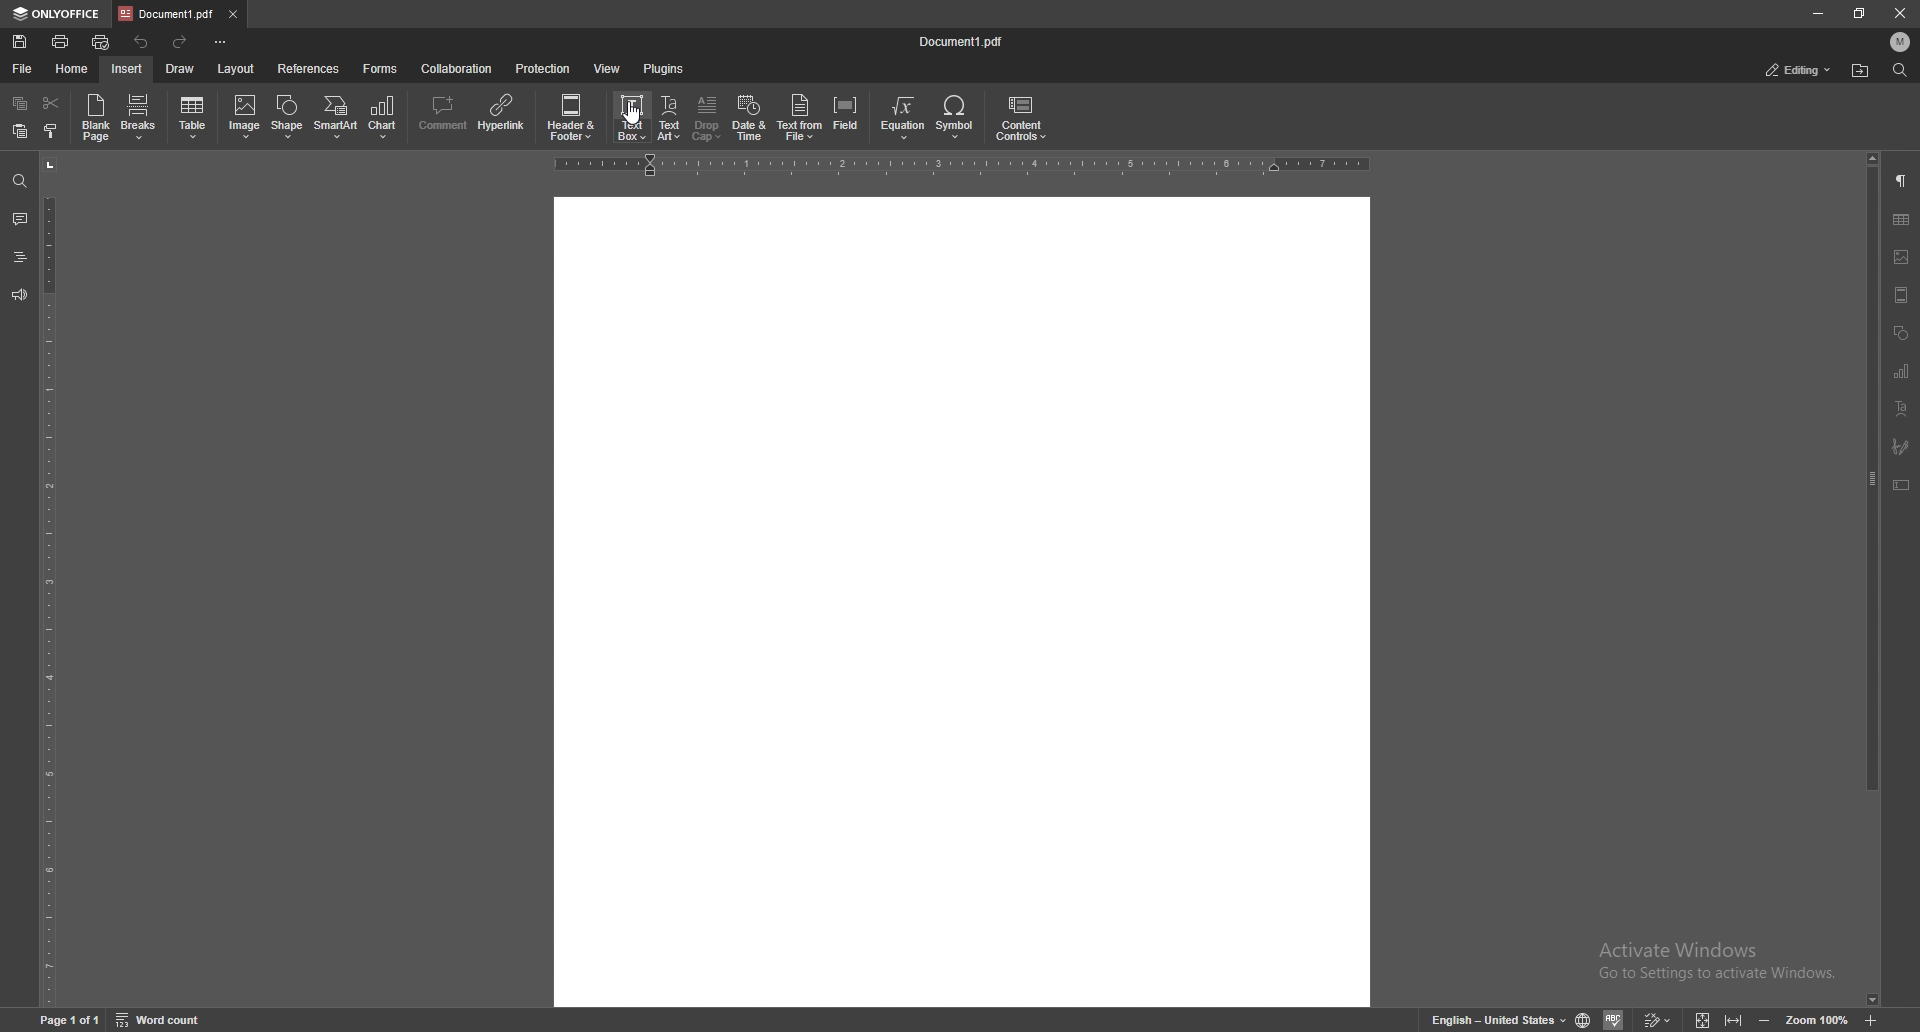 This screenshot has width=1920, height=1032. I want to click on plugins, so click(664, 68).